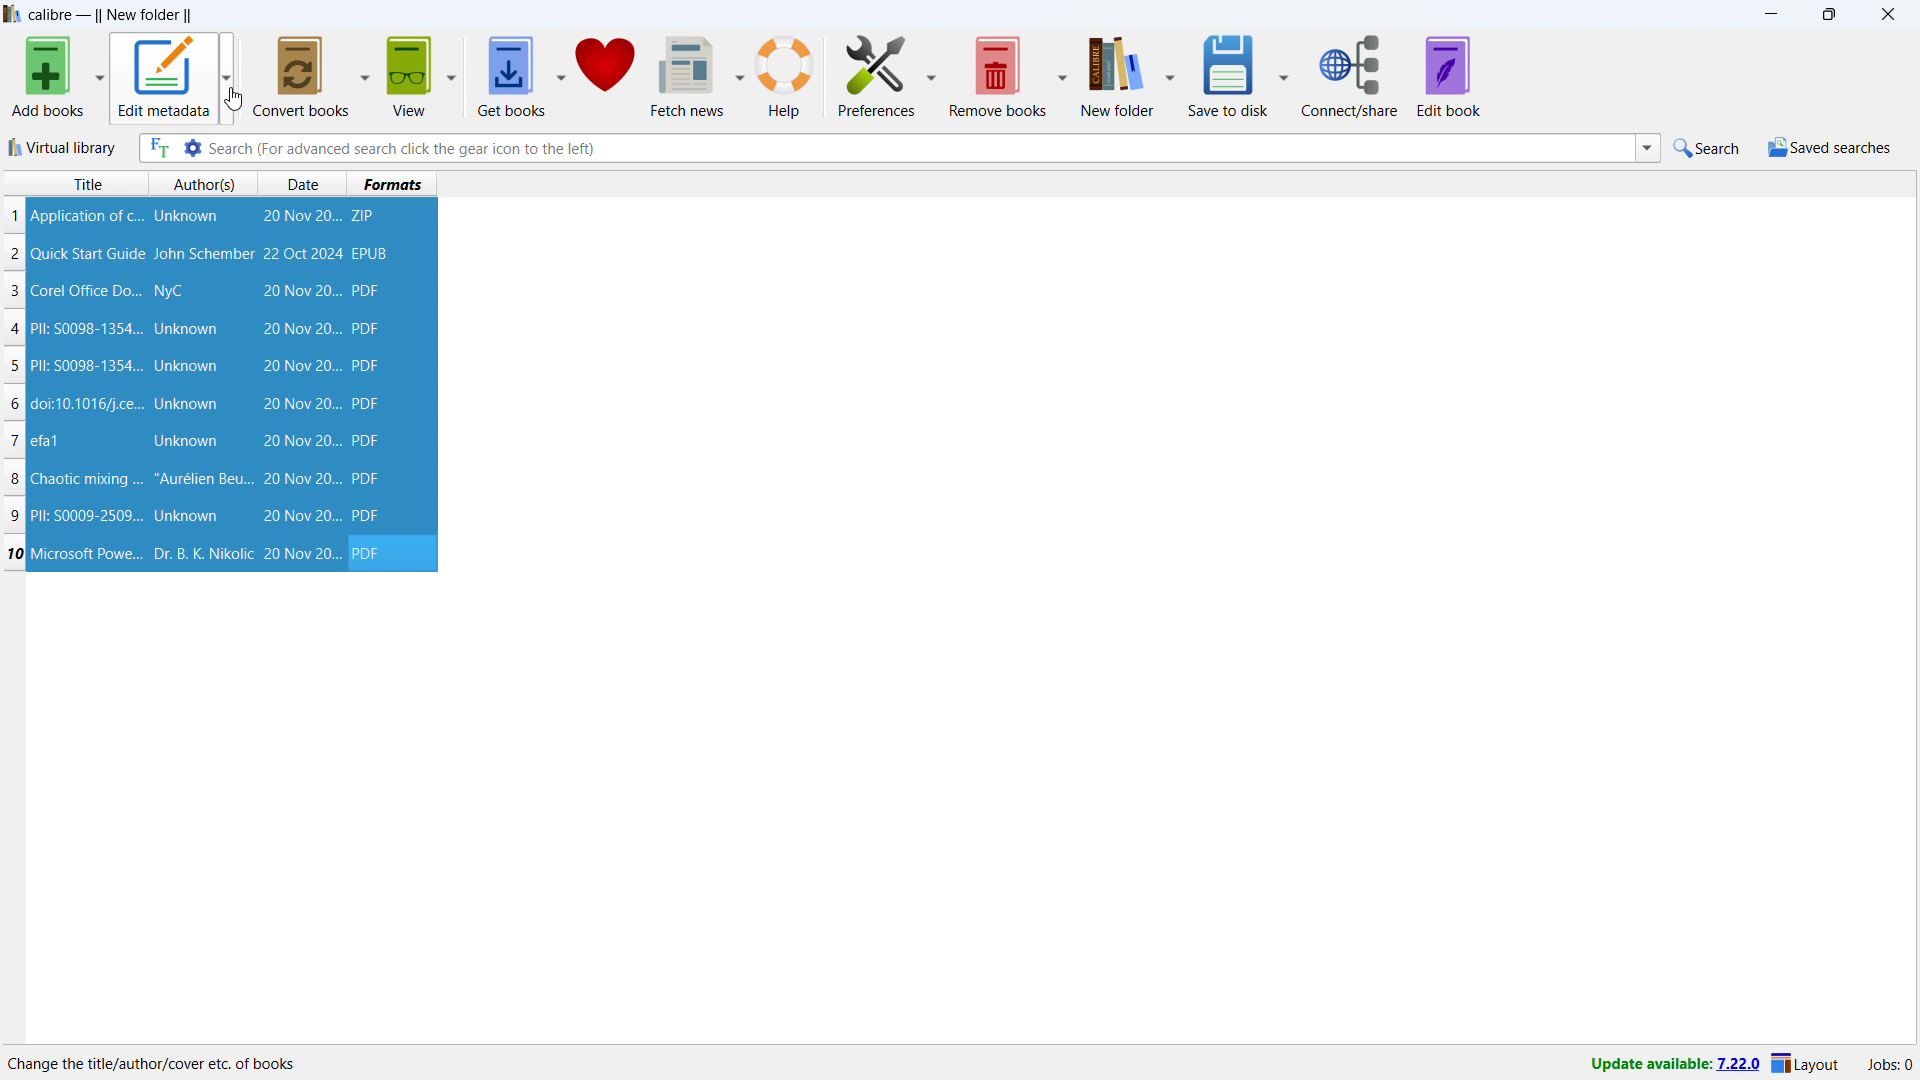 This screenshot has height=1080, width=1920. What do you see at coordinates (300, 404) in the screenshot?
I see `20 Nov 20...` at bounding box center [300, 404].